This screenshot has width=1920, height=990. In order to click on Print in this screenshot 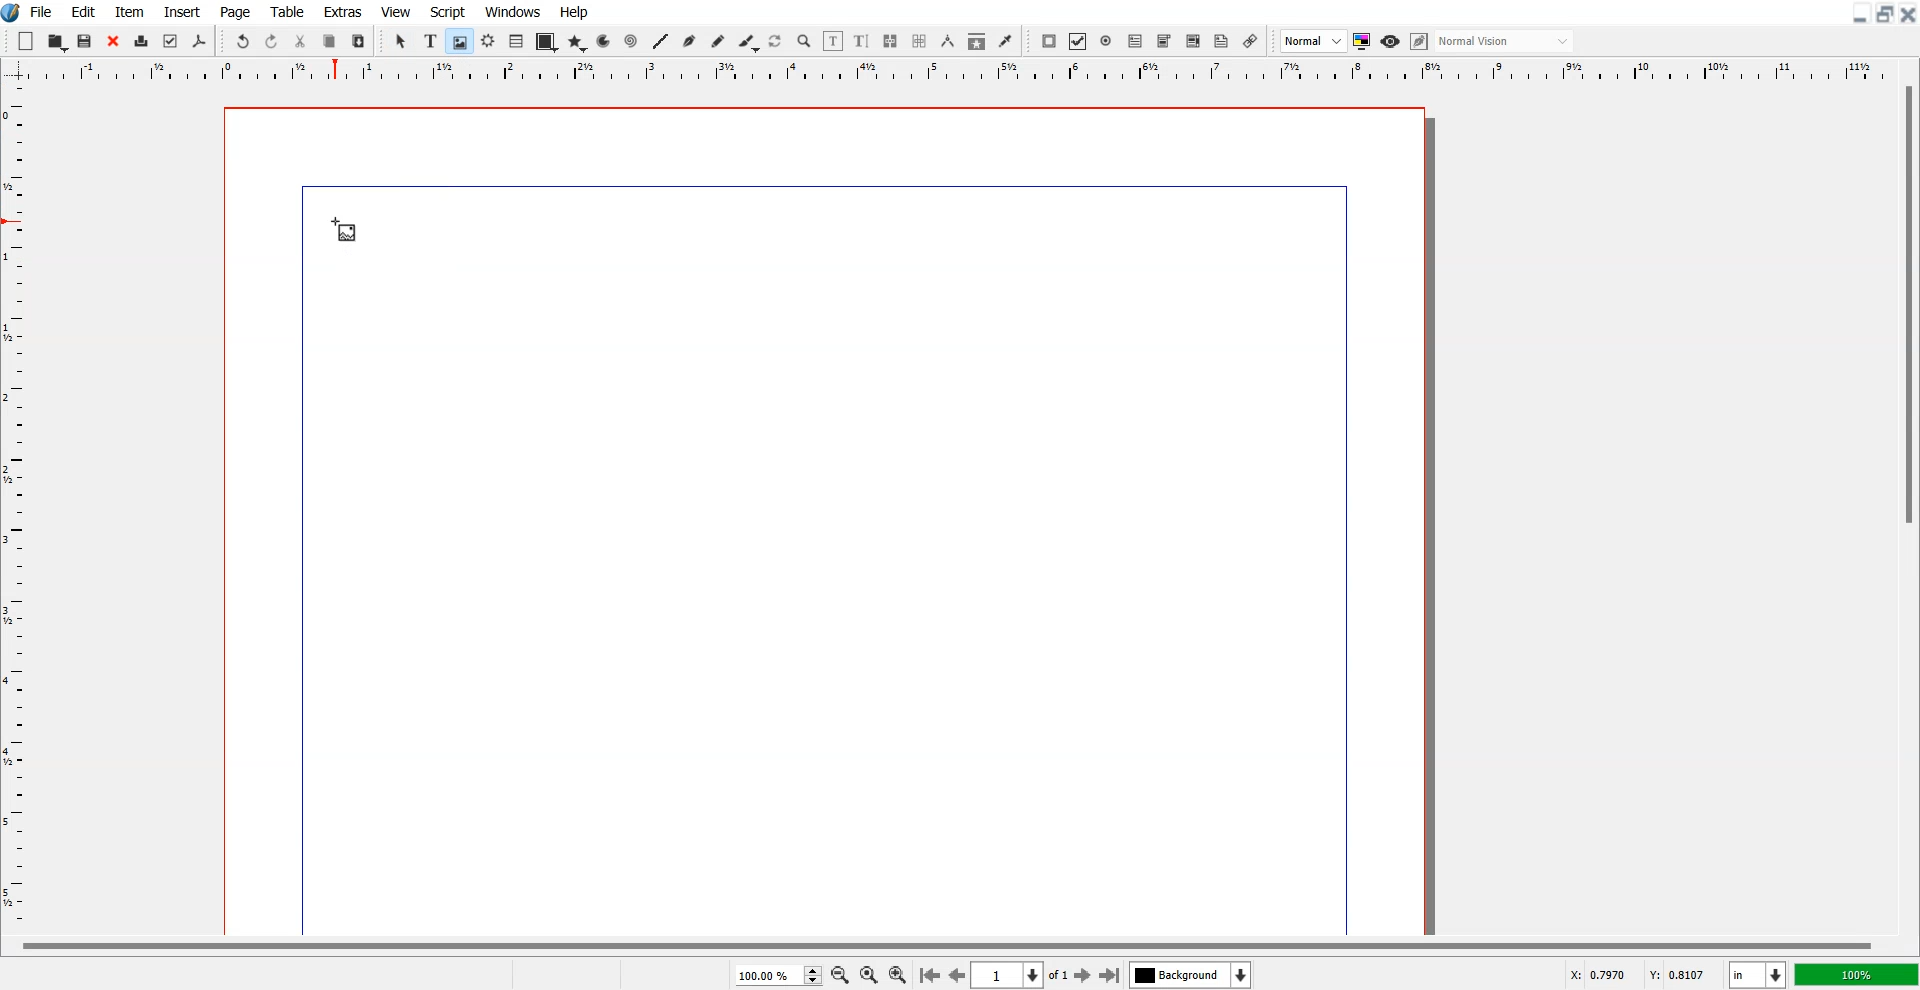, I will do `click(141, 41)`.